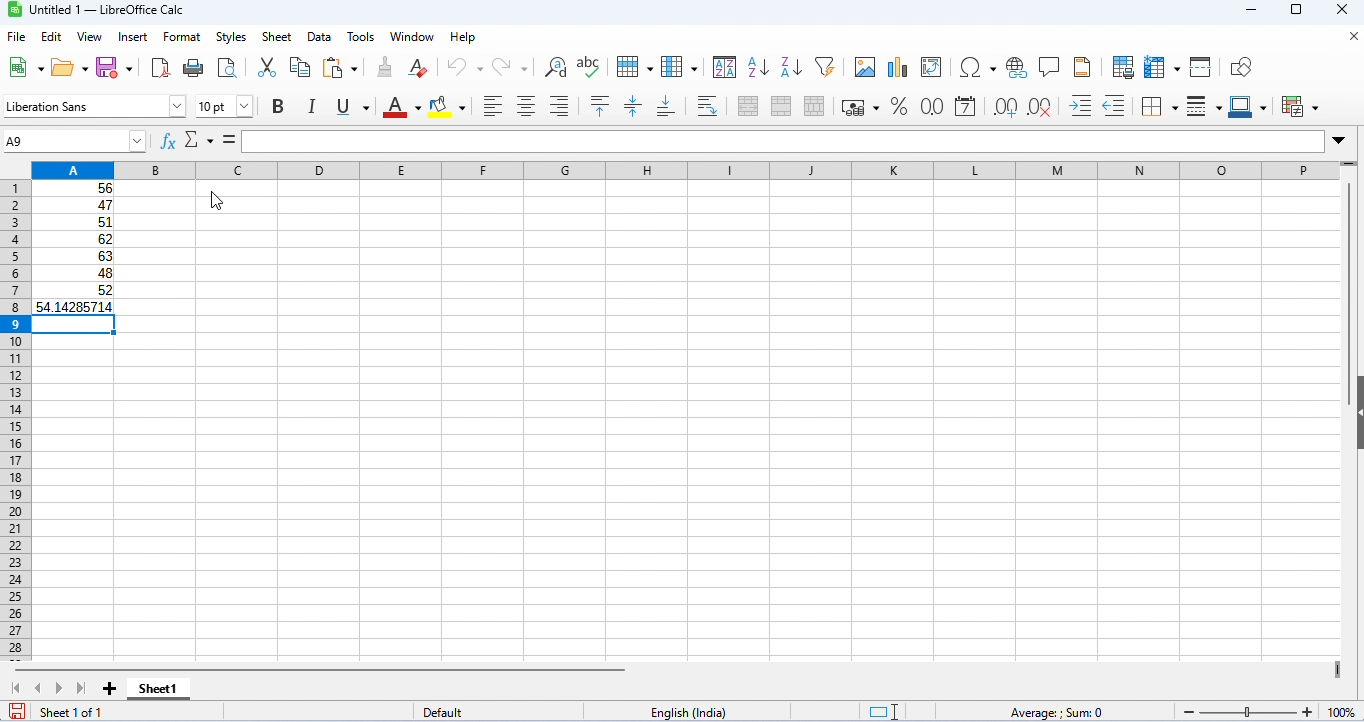  What do you see at coordinates (1269, 709) in the screenshot?
I see `zoom` at bounding box center [1269, 709].